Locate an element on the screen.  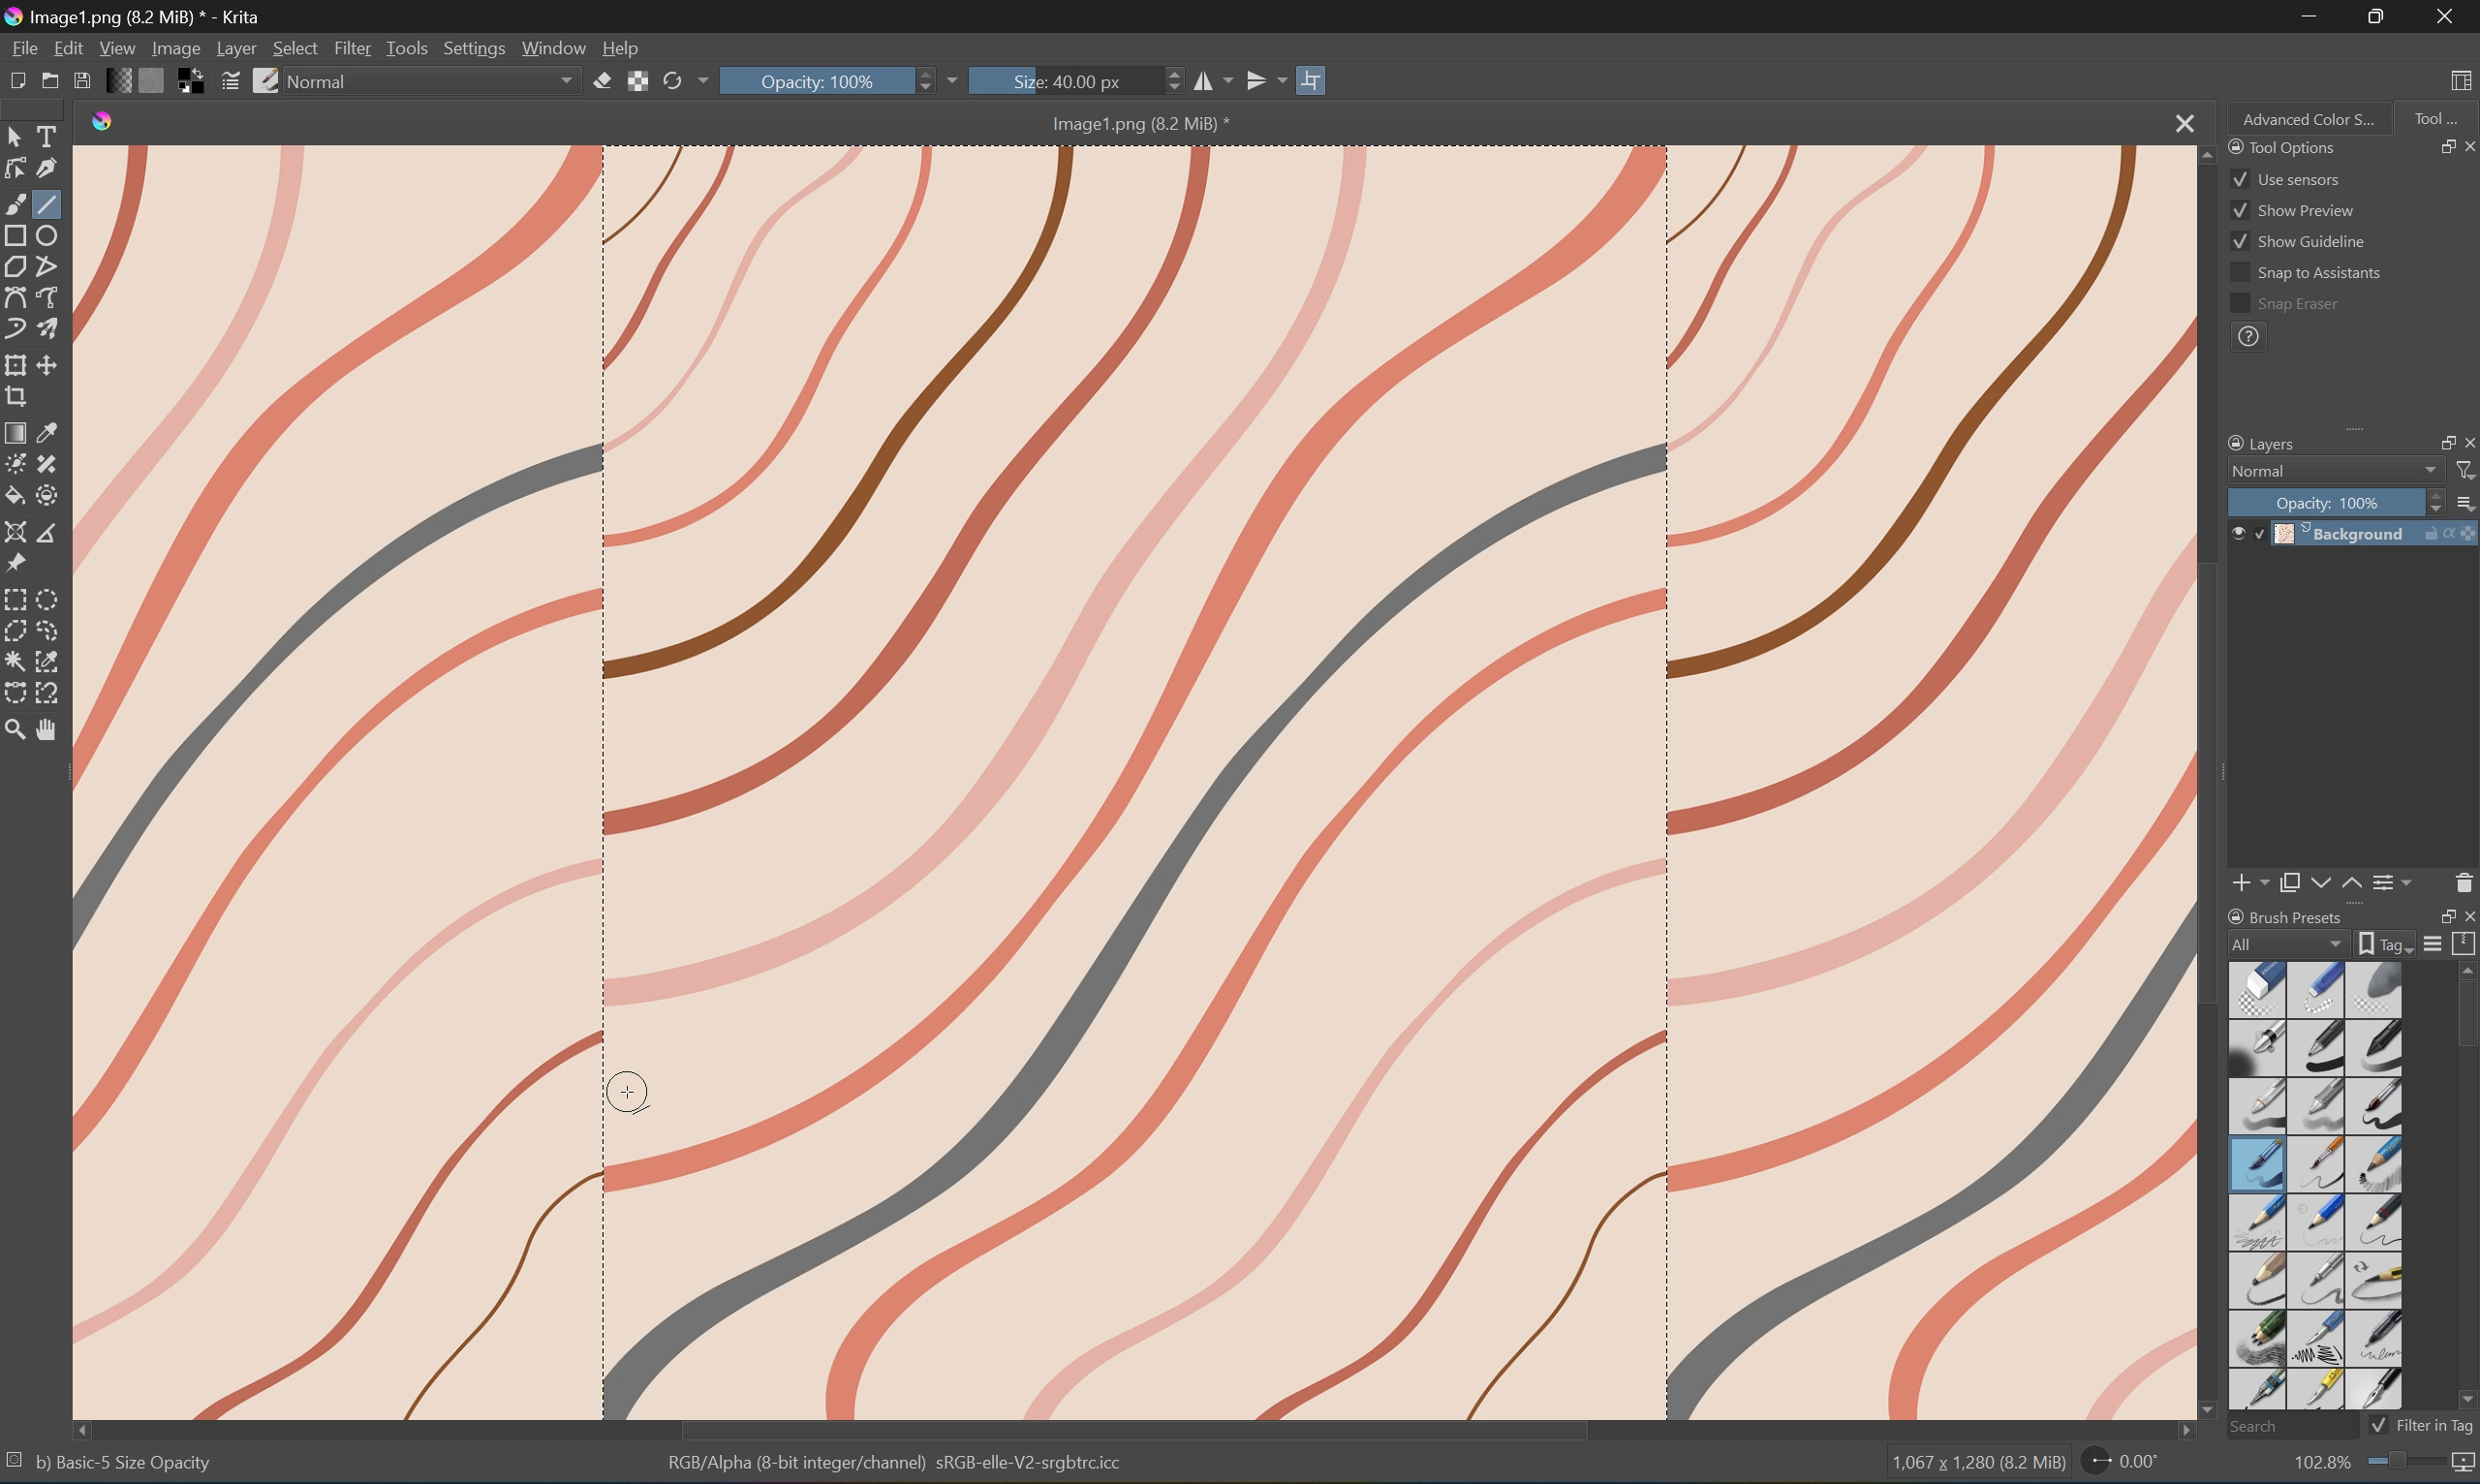
Filter in tag is located at coordinates (2437, 1425).